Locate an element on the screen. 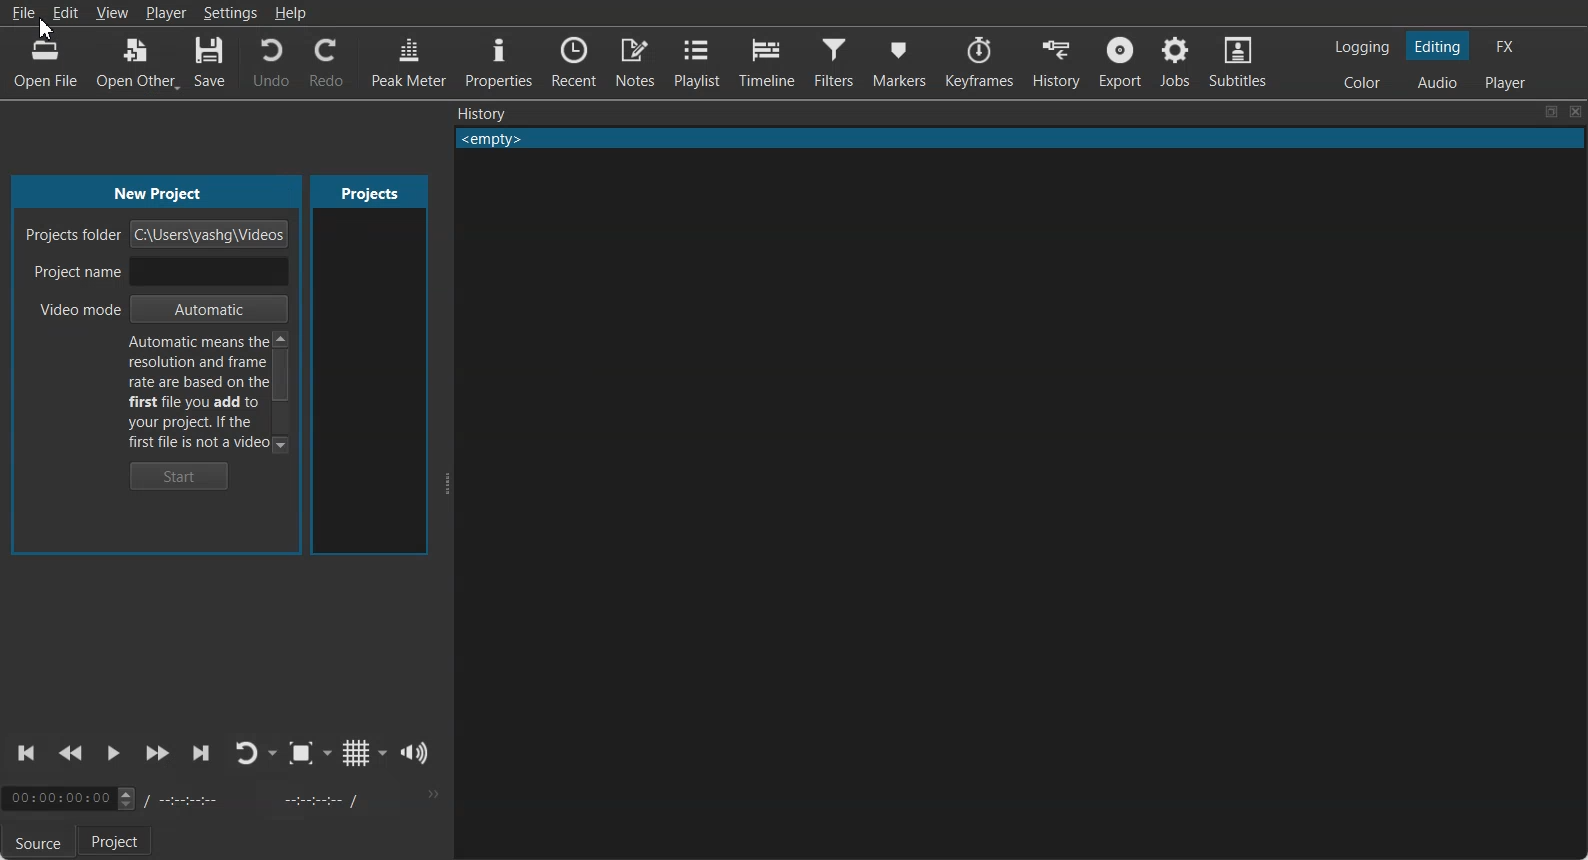 The width and height of the screenshot is (1588, 860). Show volume control is located at coordinates (415, 753).